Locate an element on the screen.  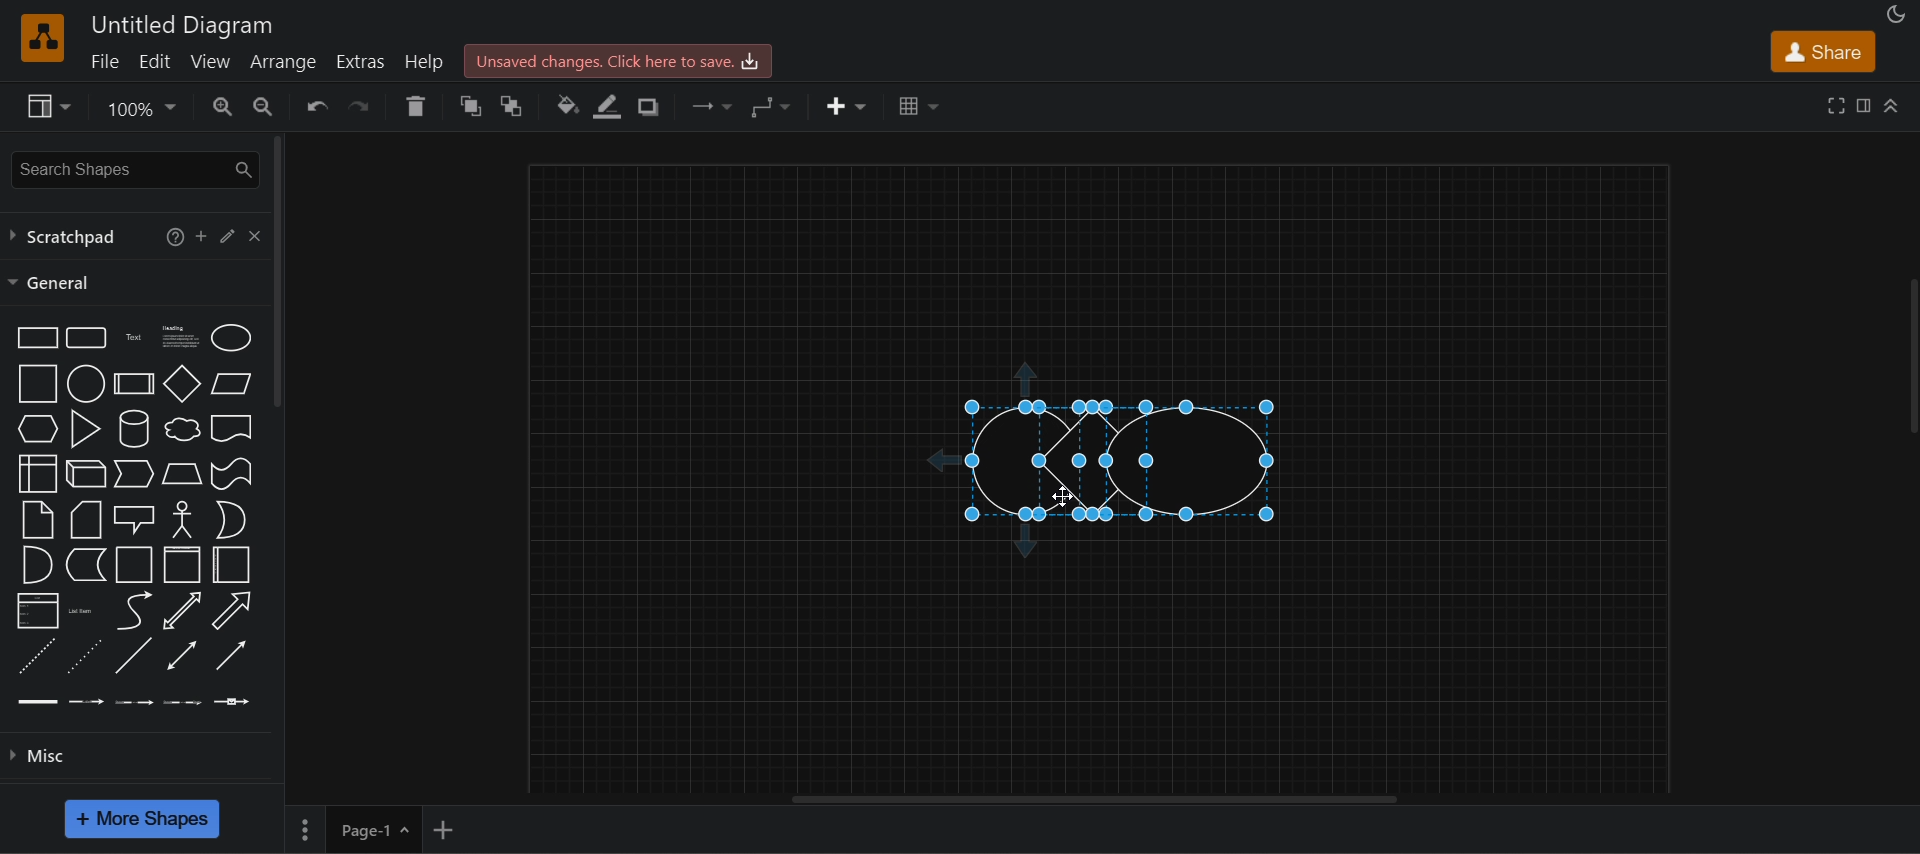
guide arrow is located at coordinates (1025, 376).